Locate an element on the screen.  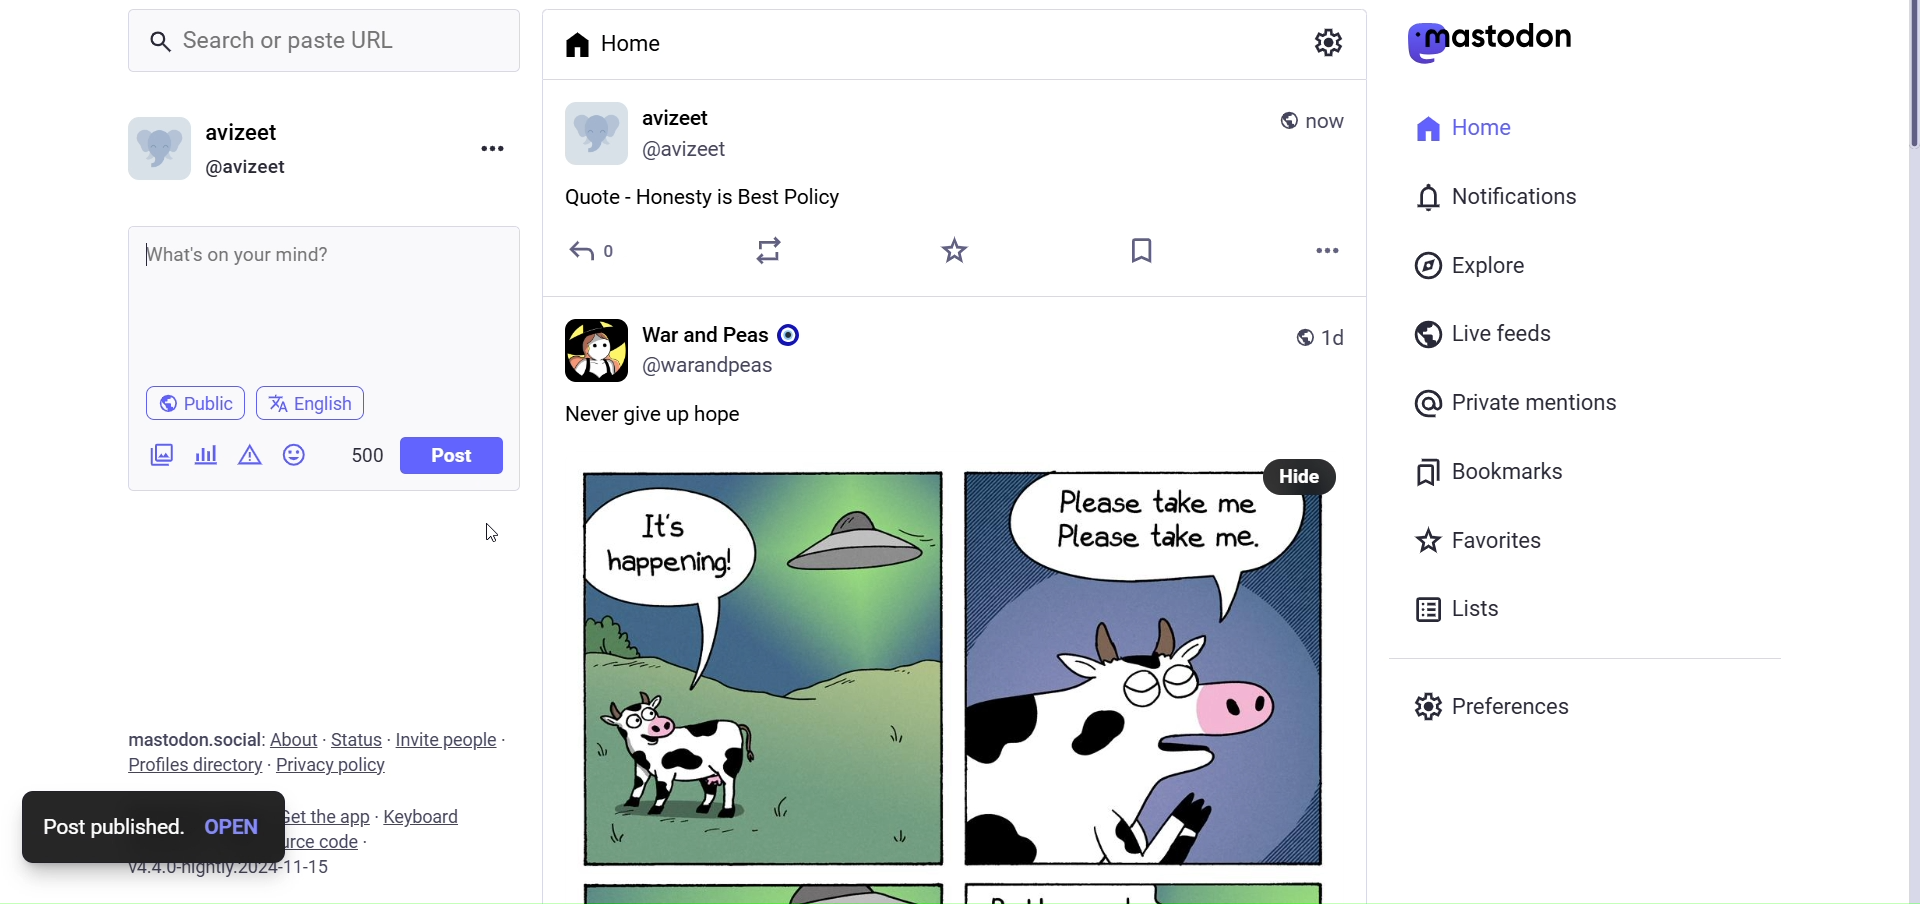
Search or paste URL is located at coordinates (304, 39).